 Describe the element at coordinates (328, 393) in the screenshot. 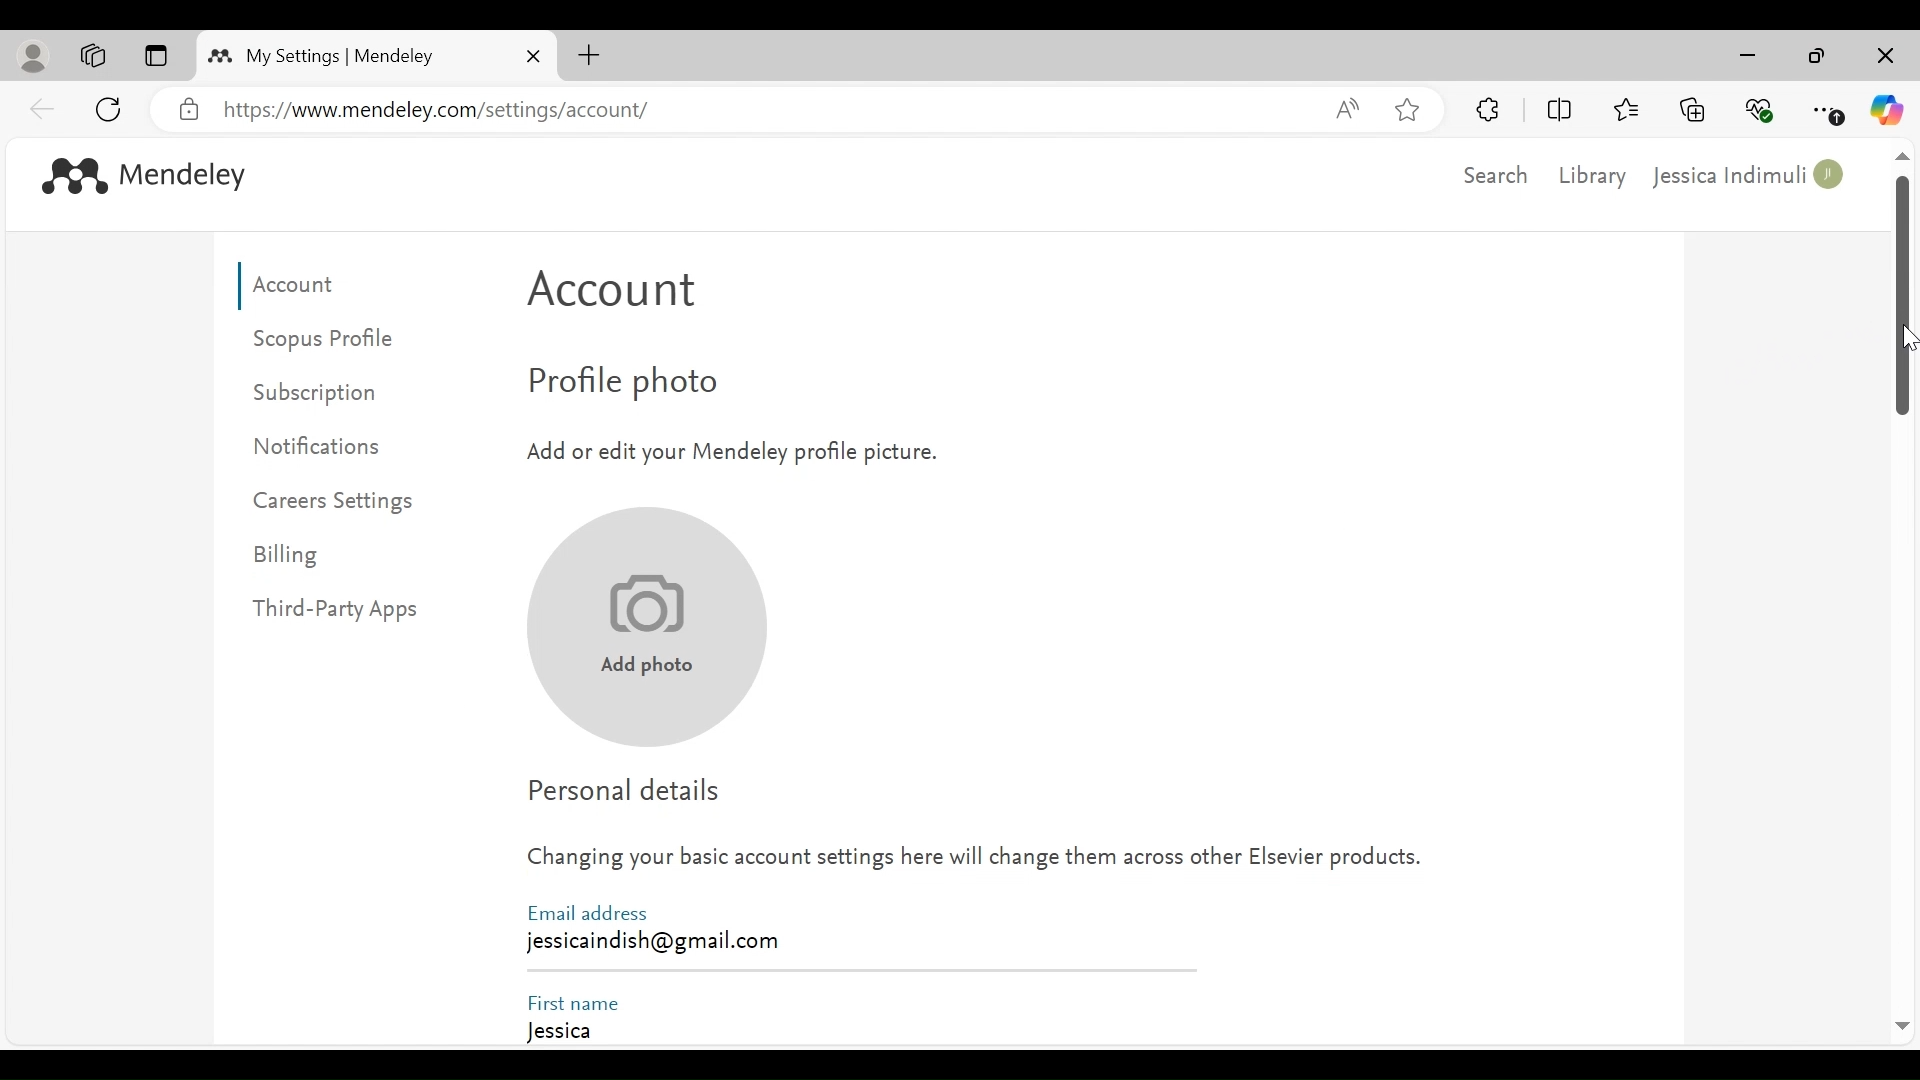

I see `Subscriptions` at that location.